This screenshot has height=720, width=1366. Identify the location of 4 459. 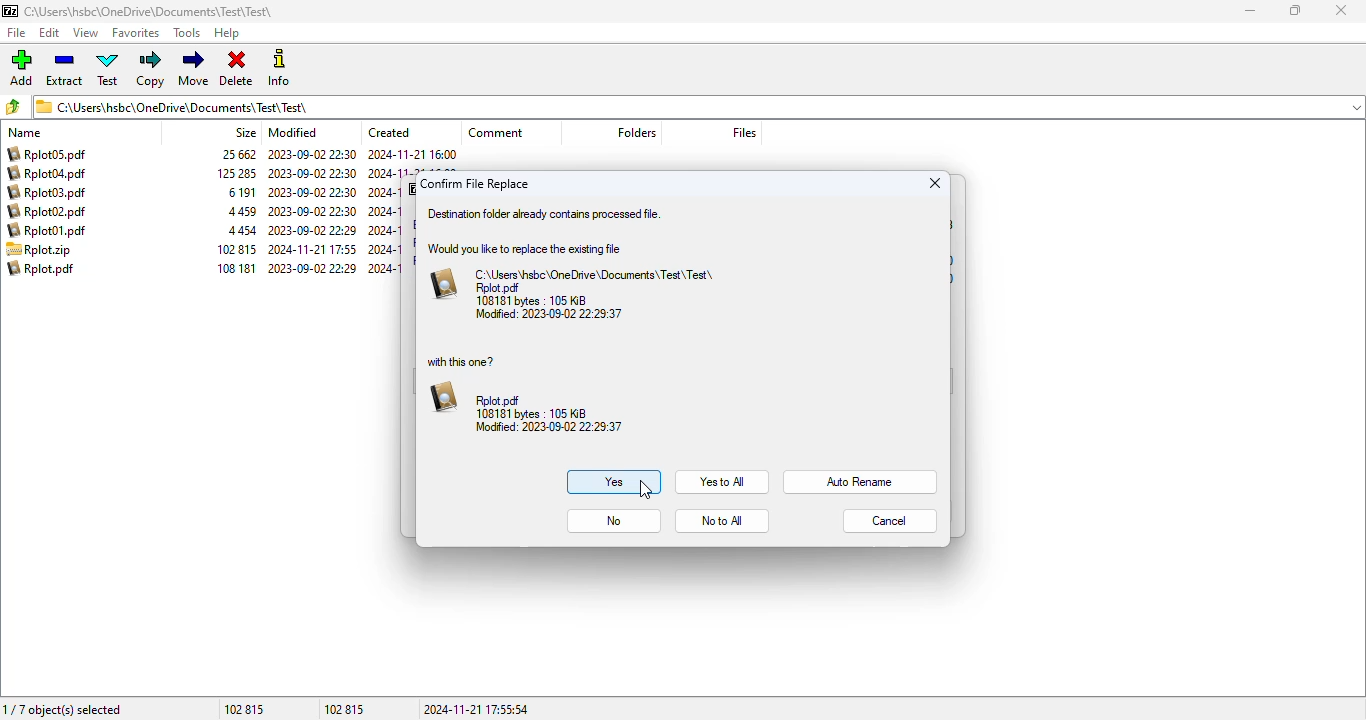
(241, 212).